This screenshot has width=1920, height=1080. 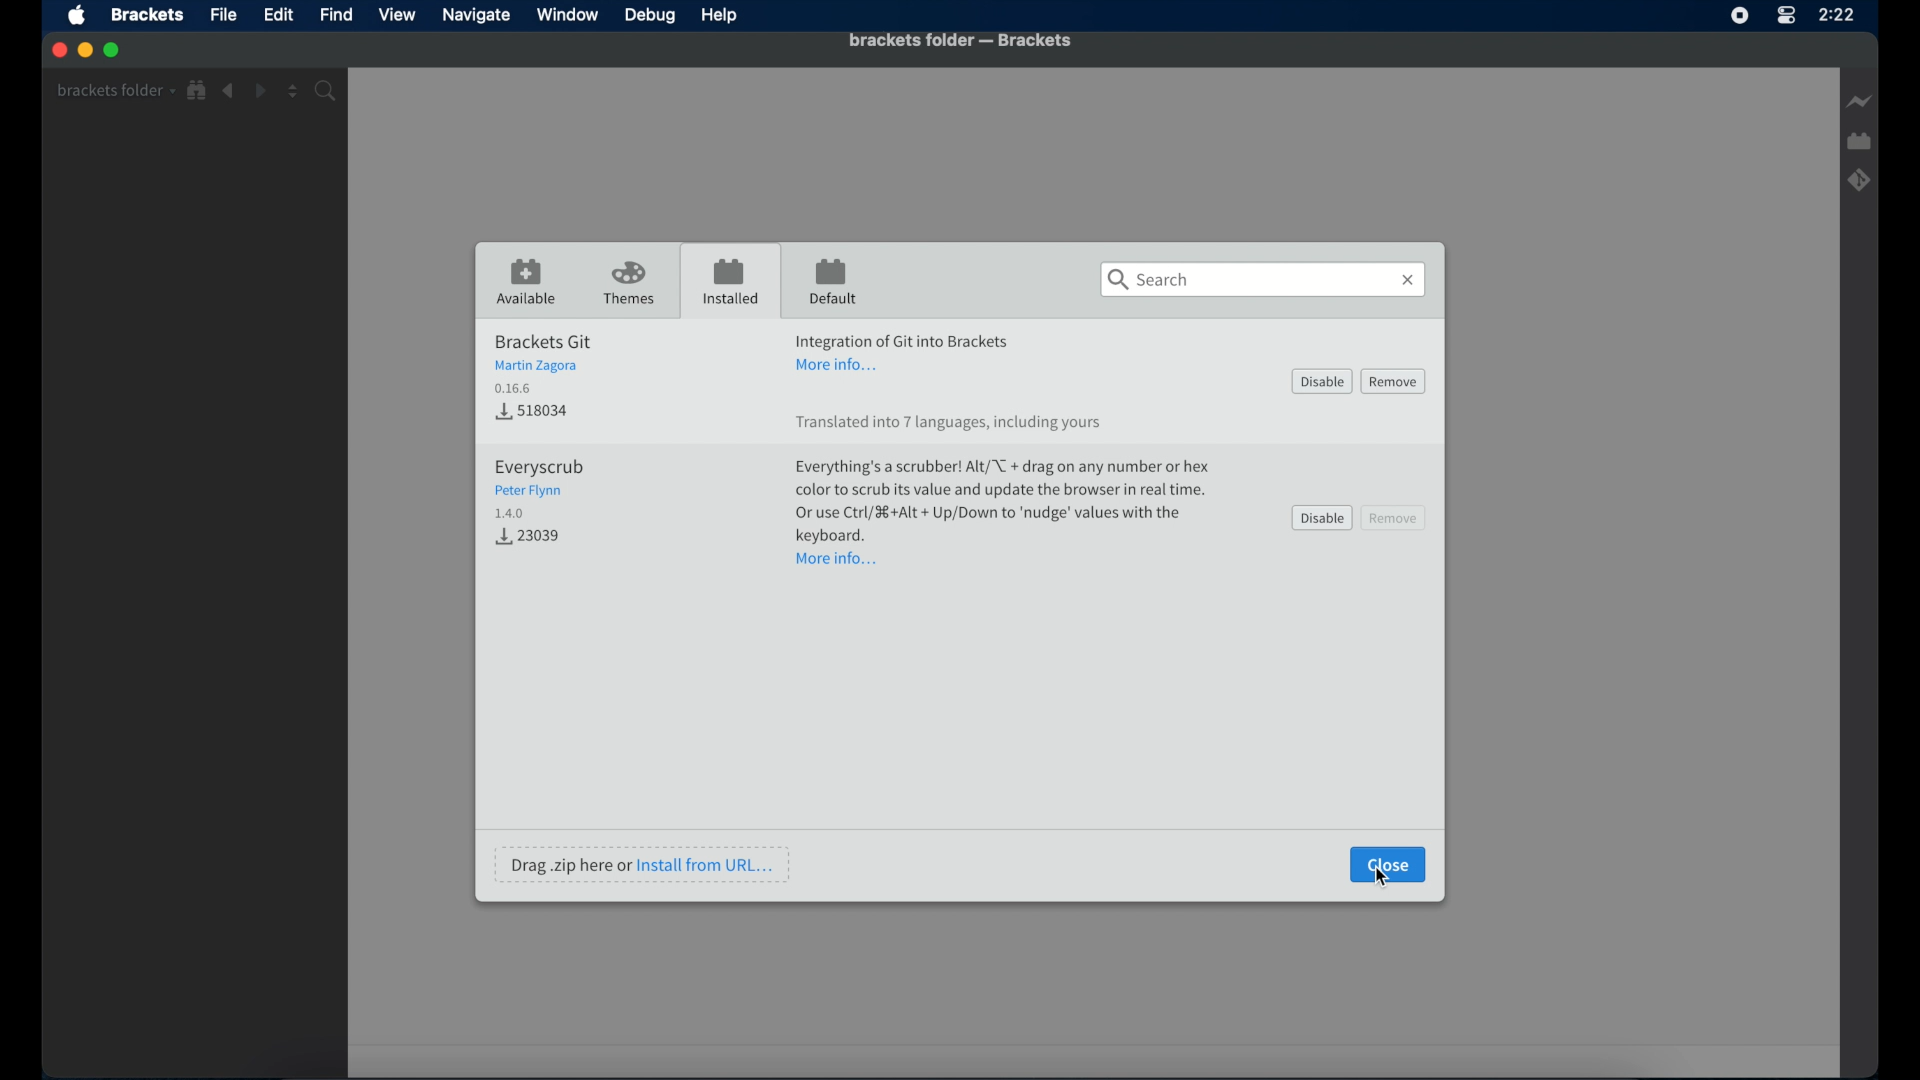 I want to click on extension info, so click(x=903, y=338).